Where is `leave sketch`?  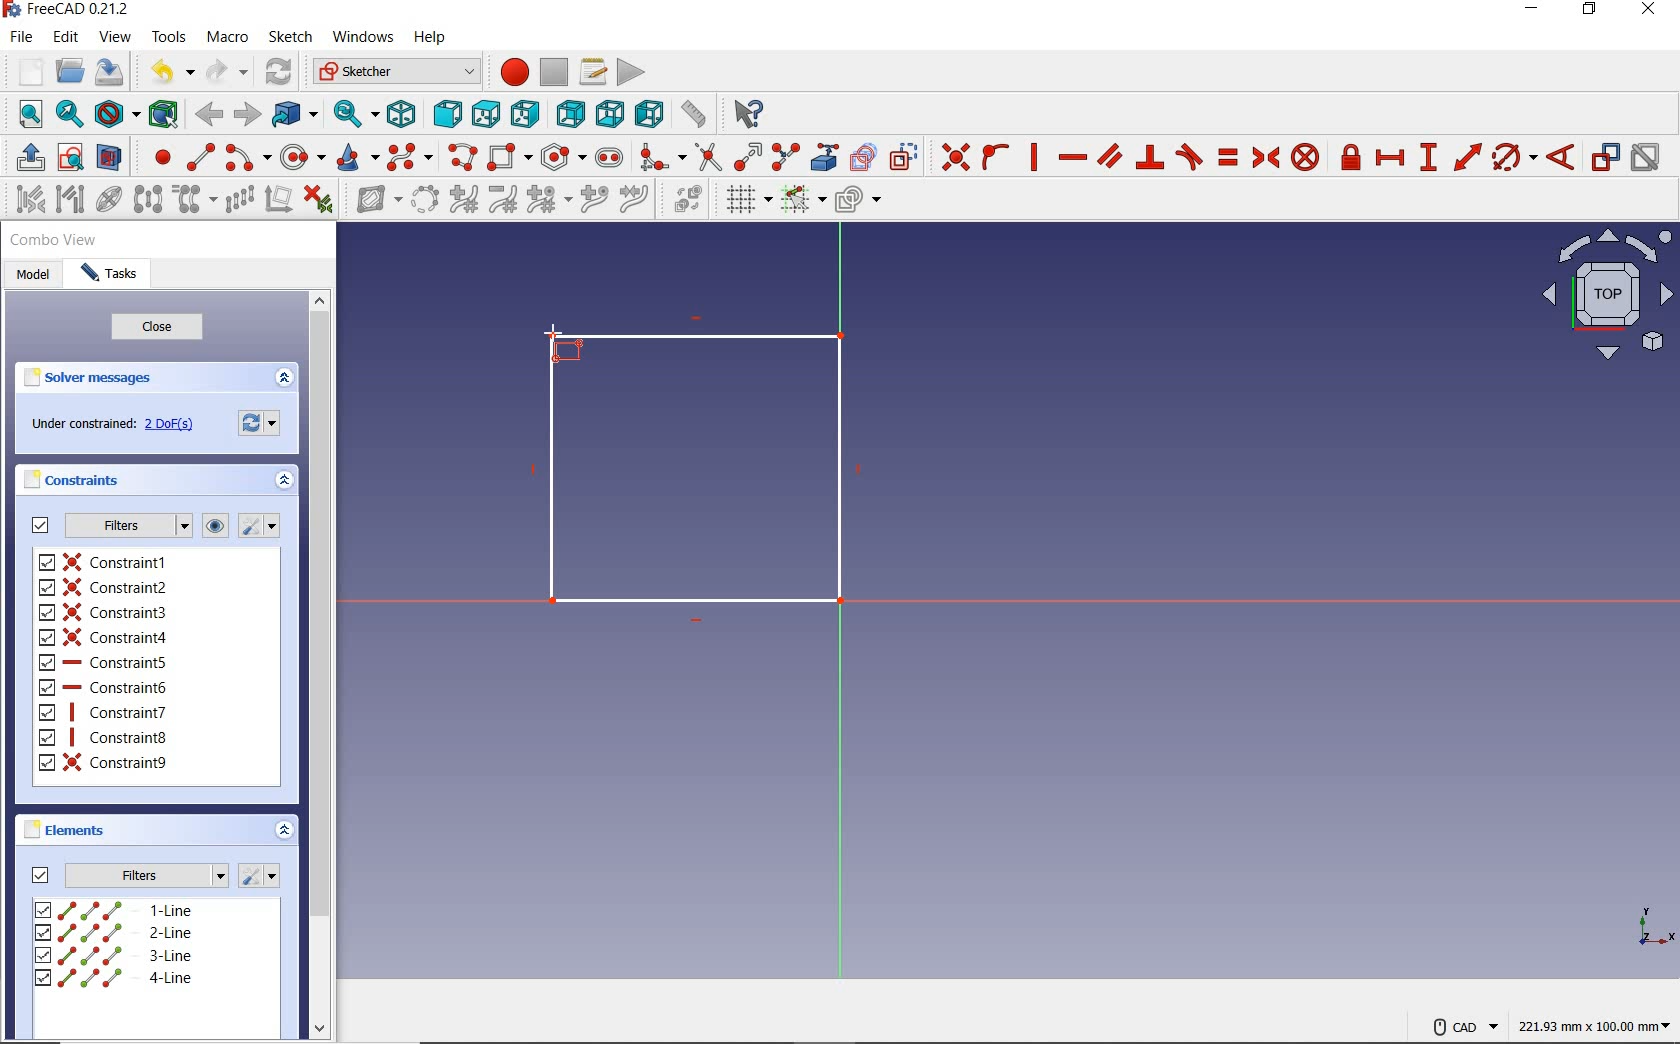
leave sketch is located at coordinates (25, 158).